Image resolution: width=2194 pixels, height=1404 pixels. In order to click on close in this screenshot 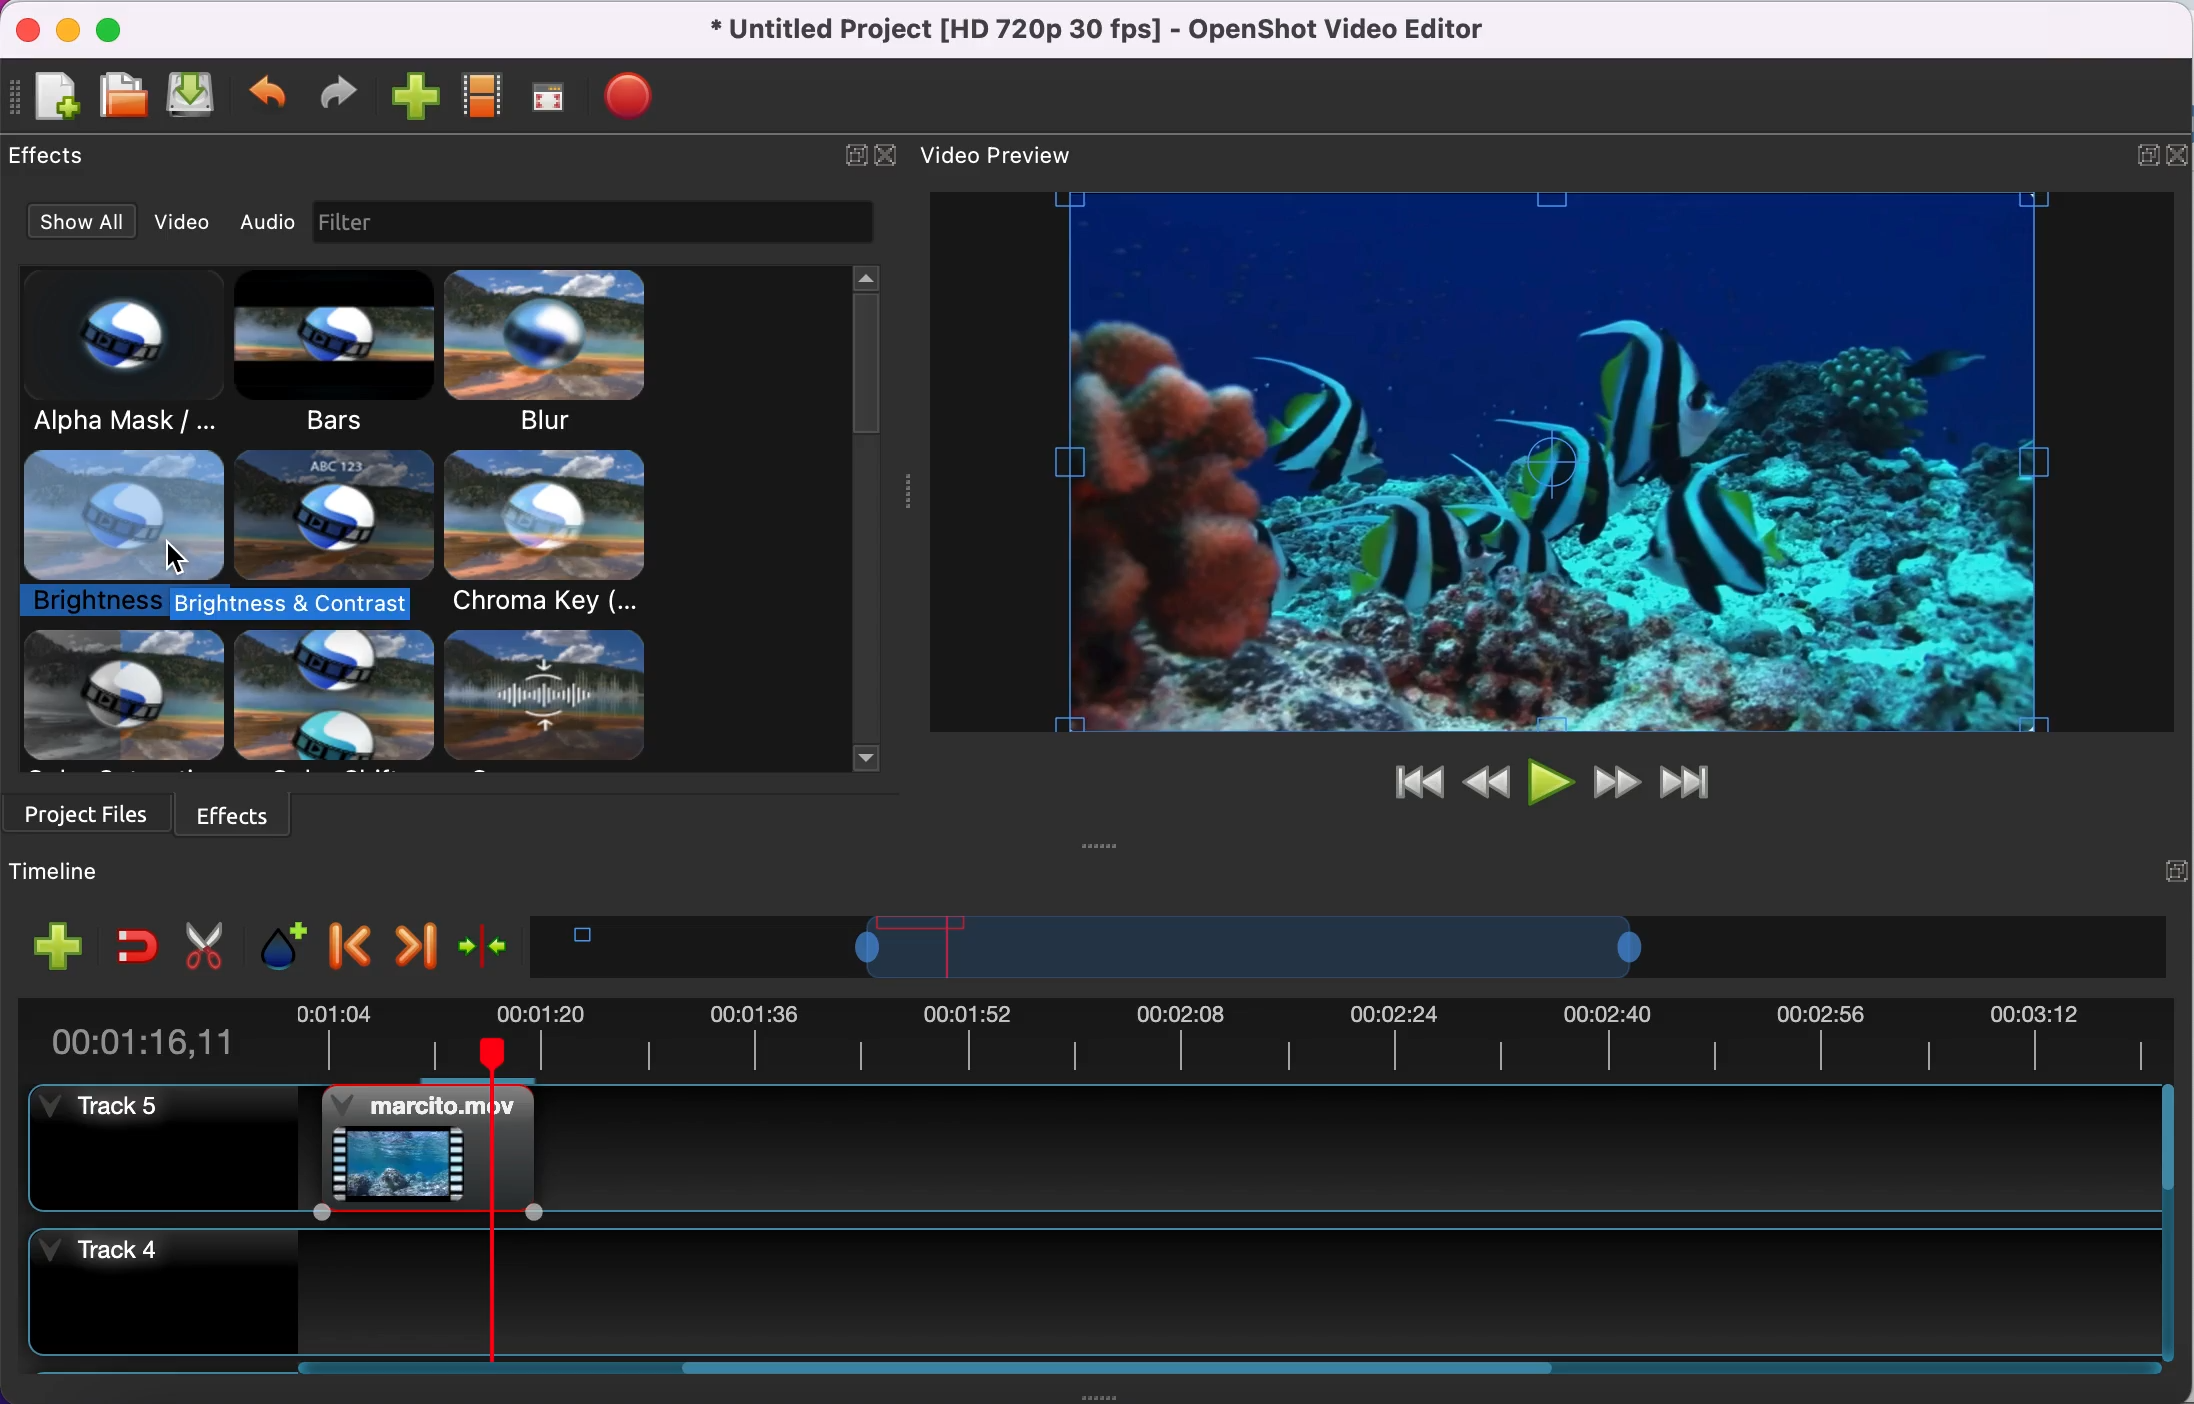, I will do `click(2180, 152)`.